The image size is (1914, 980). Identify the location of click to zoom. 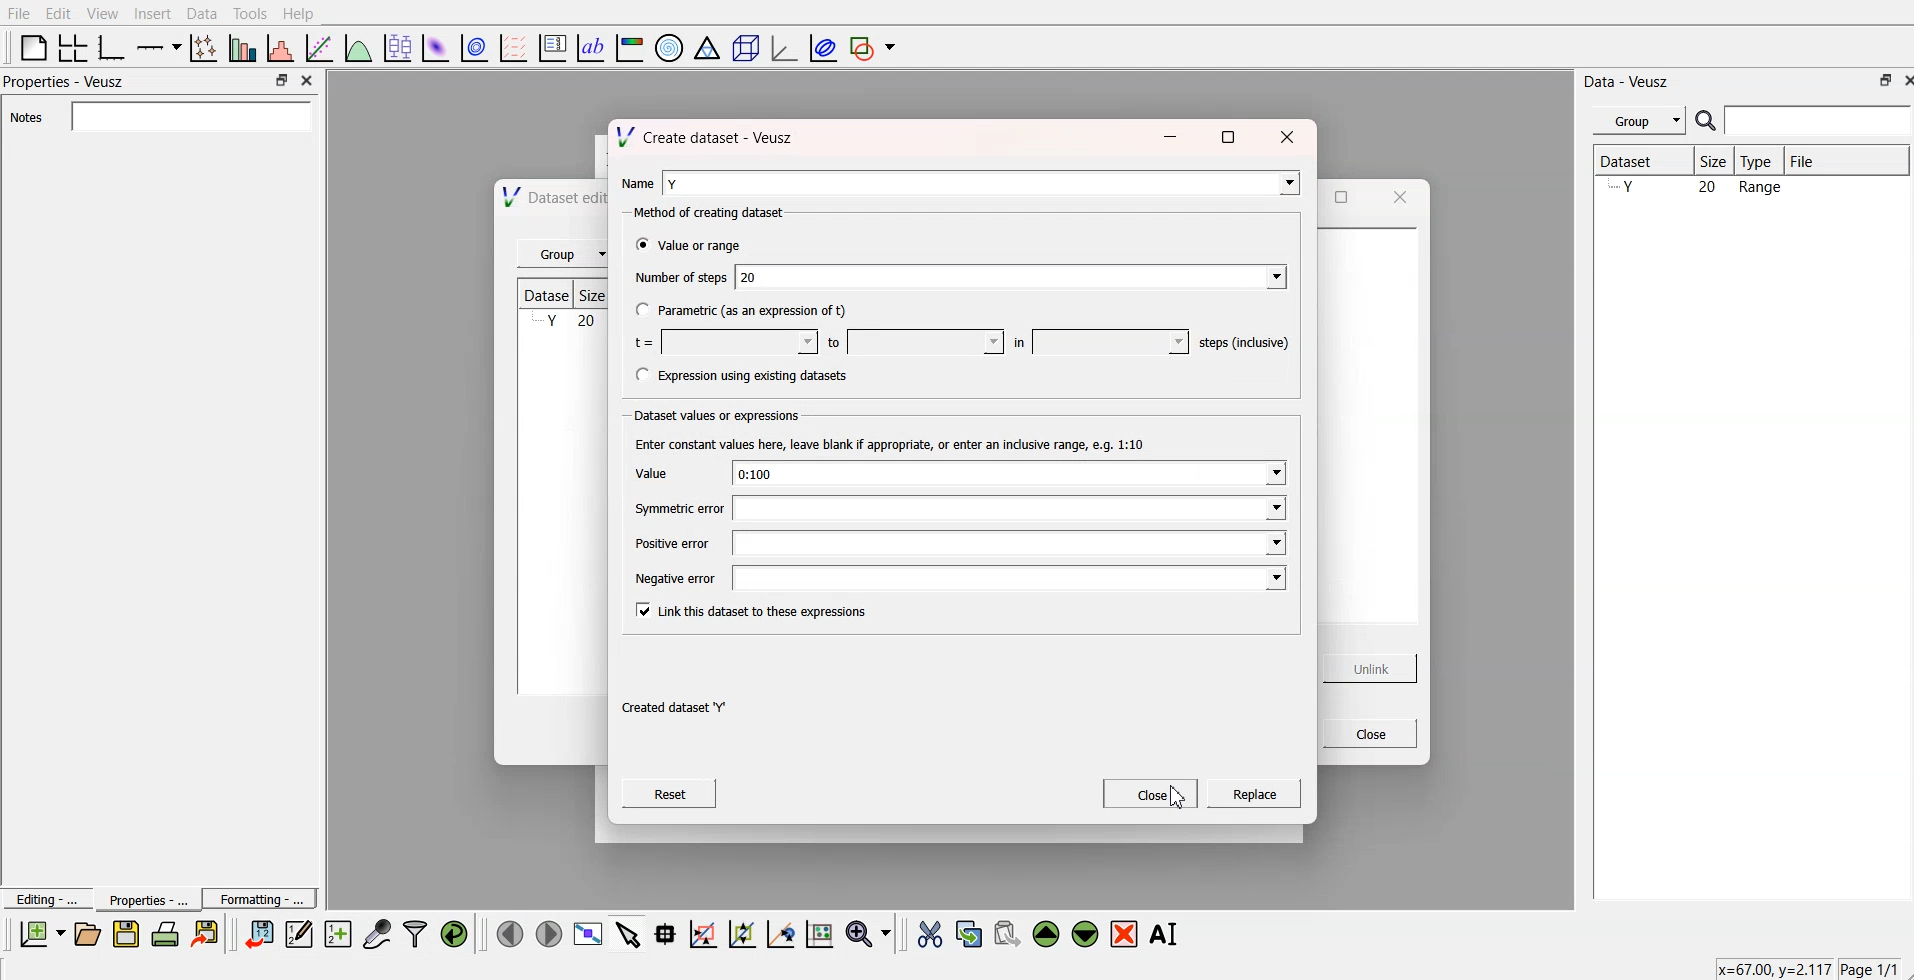
(745, 932).